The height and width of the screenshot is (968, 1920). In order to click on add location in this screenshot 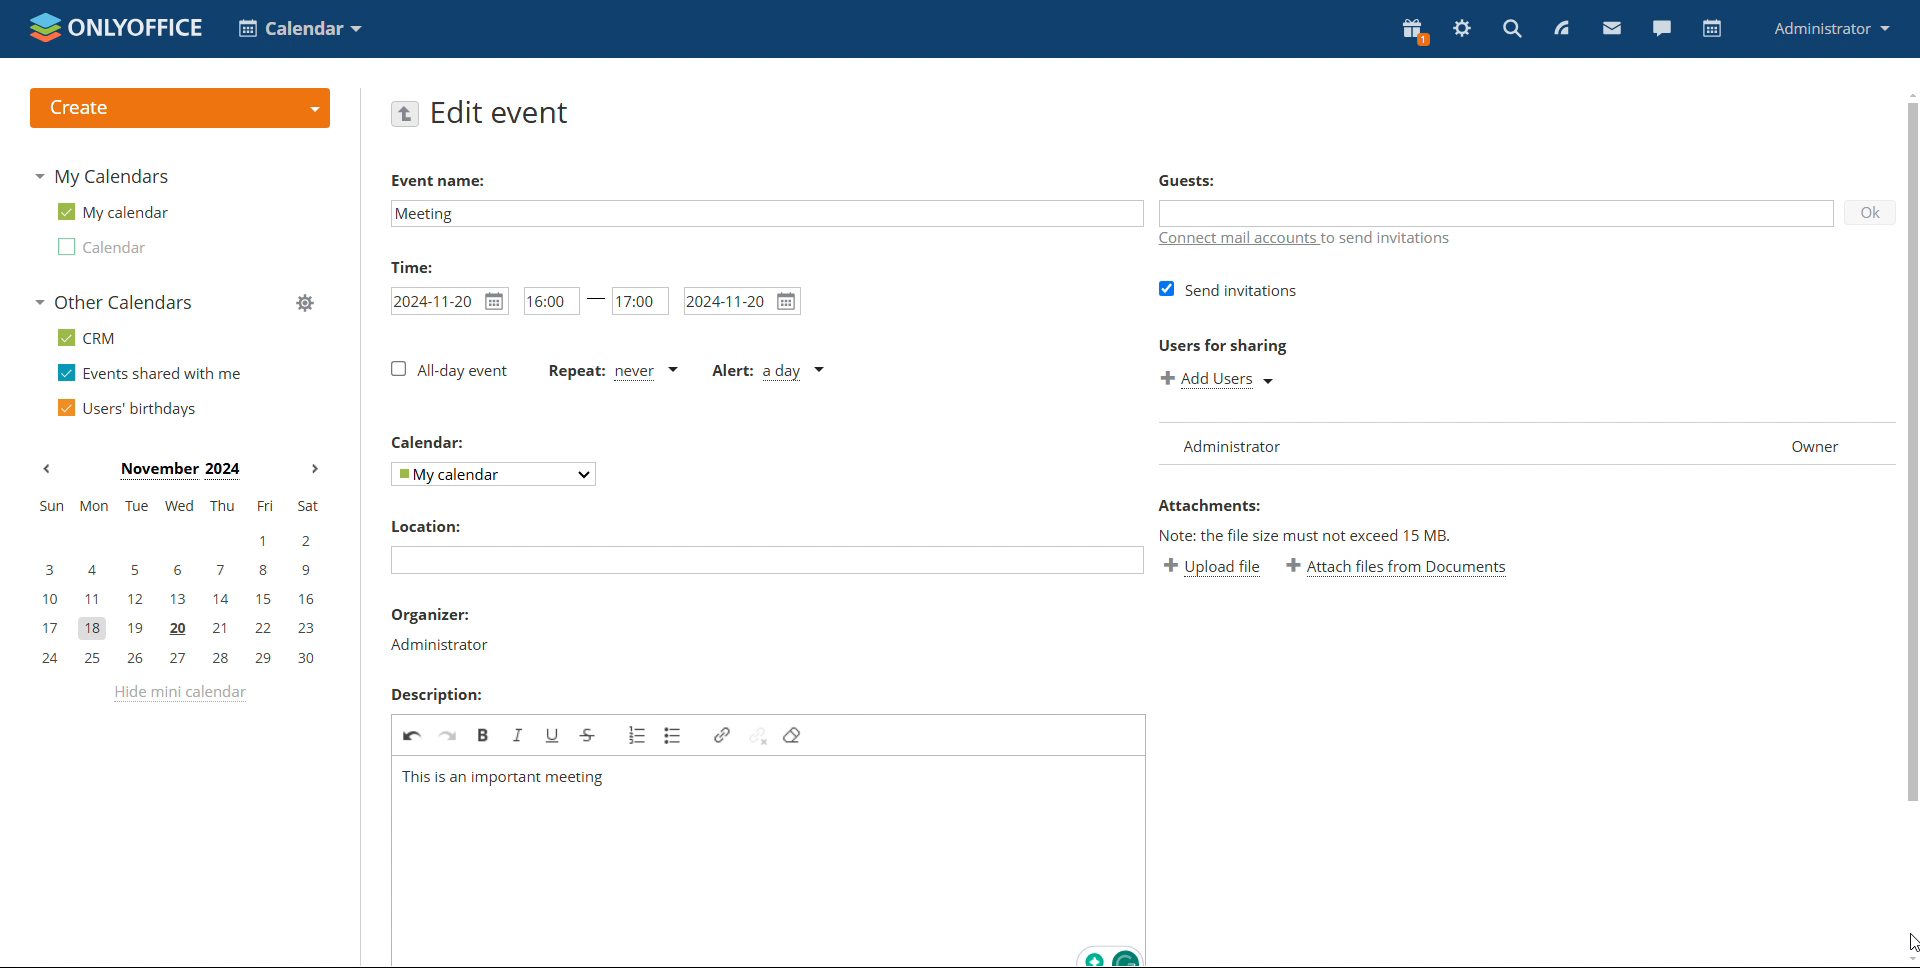, I will do `click(766, 560)`.